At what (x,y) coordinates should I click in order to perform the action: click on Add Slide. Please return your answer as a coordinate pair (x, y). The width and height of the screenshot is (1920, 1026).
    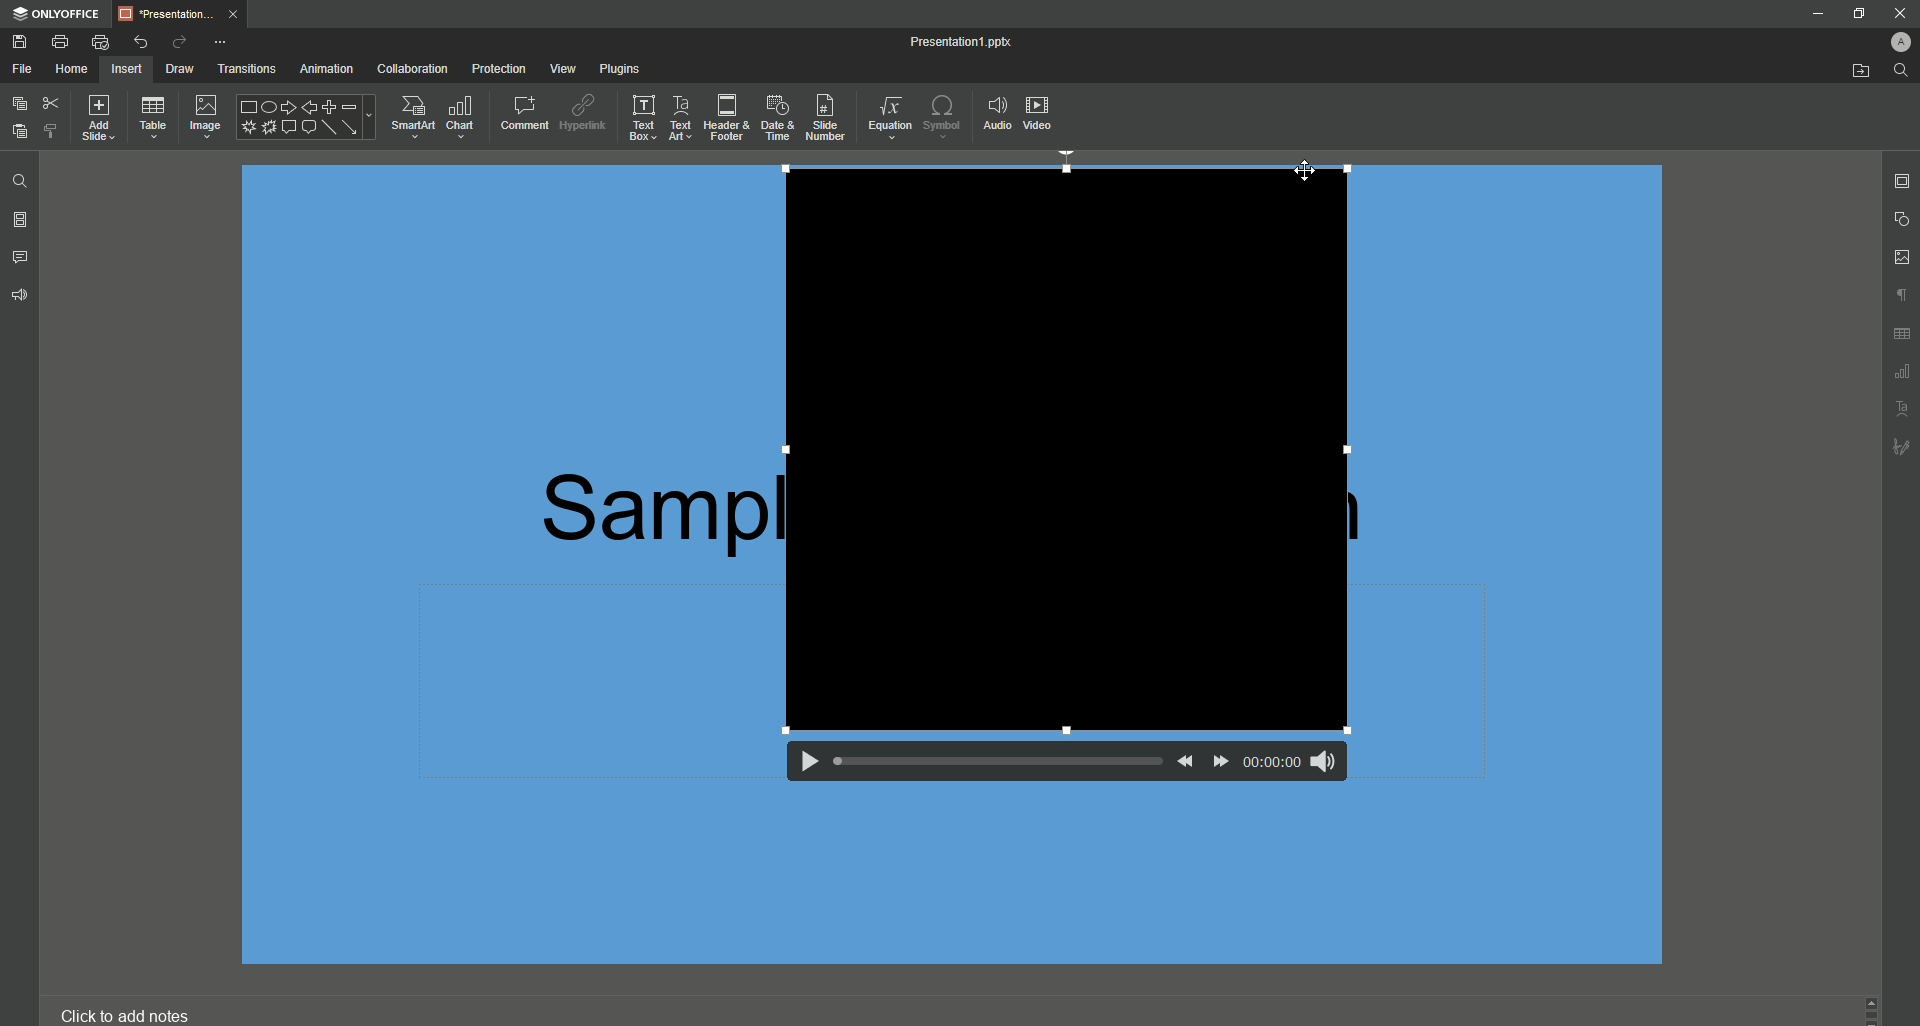
    Looking at the image, I should click on (98, 116).